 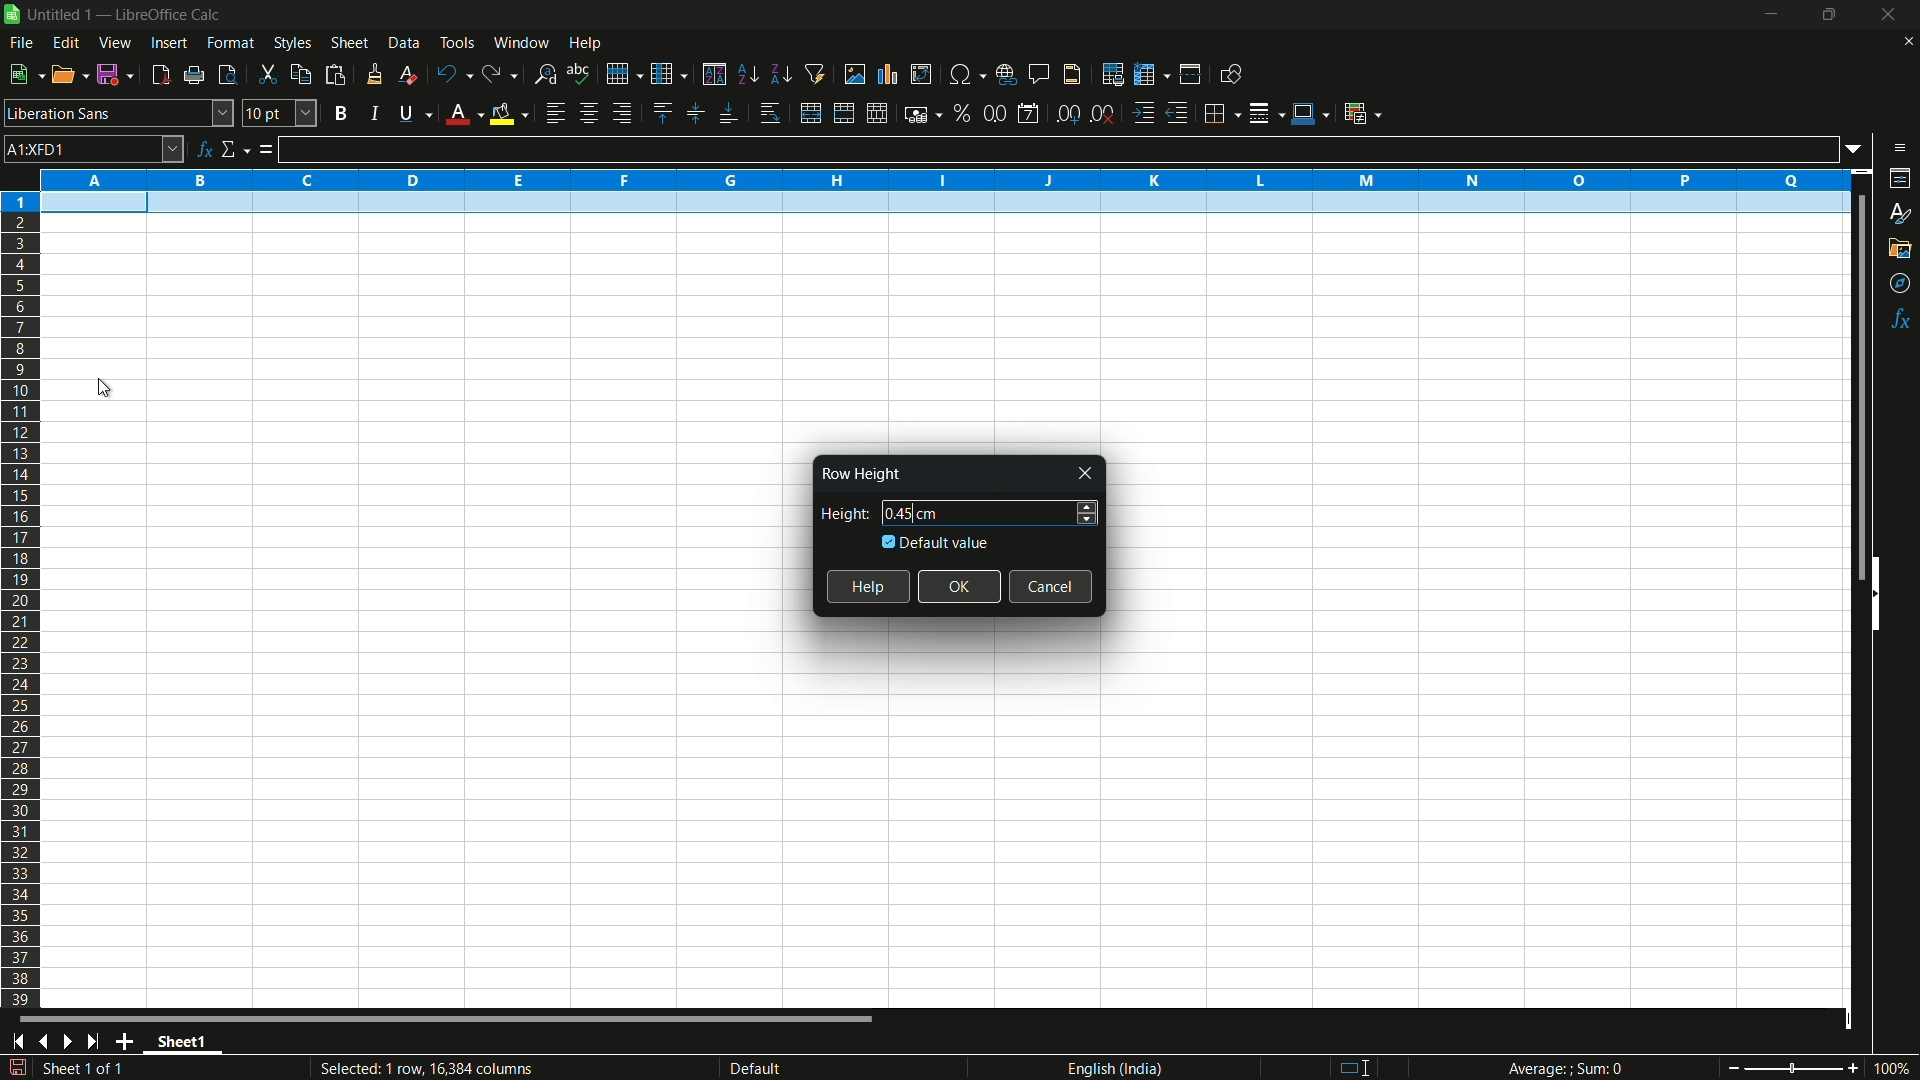 I want to click on functions, so click(x=1902, y=319).